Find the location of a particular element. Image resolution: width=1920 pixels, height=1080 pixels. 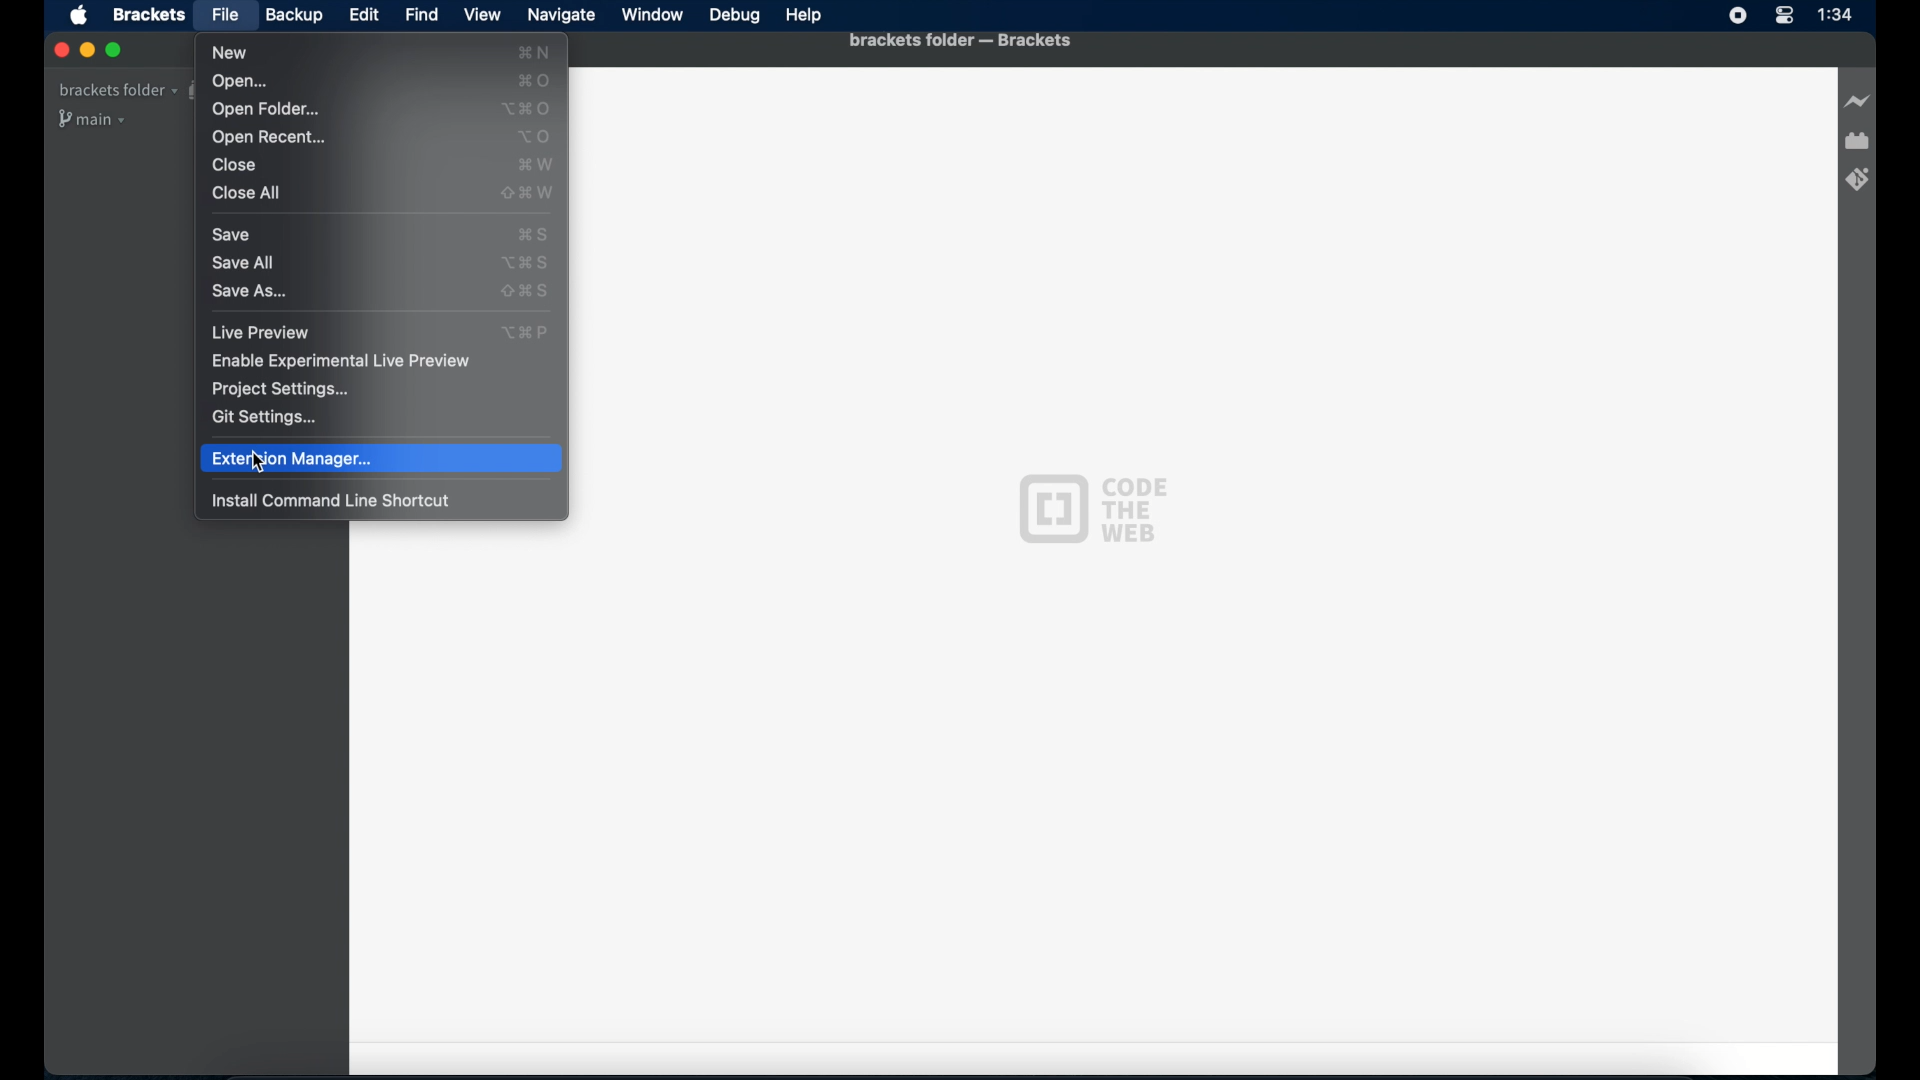

Live preview is located at coordinates (1857, 101).